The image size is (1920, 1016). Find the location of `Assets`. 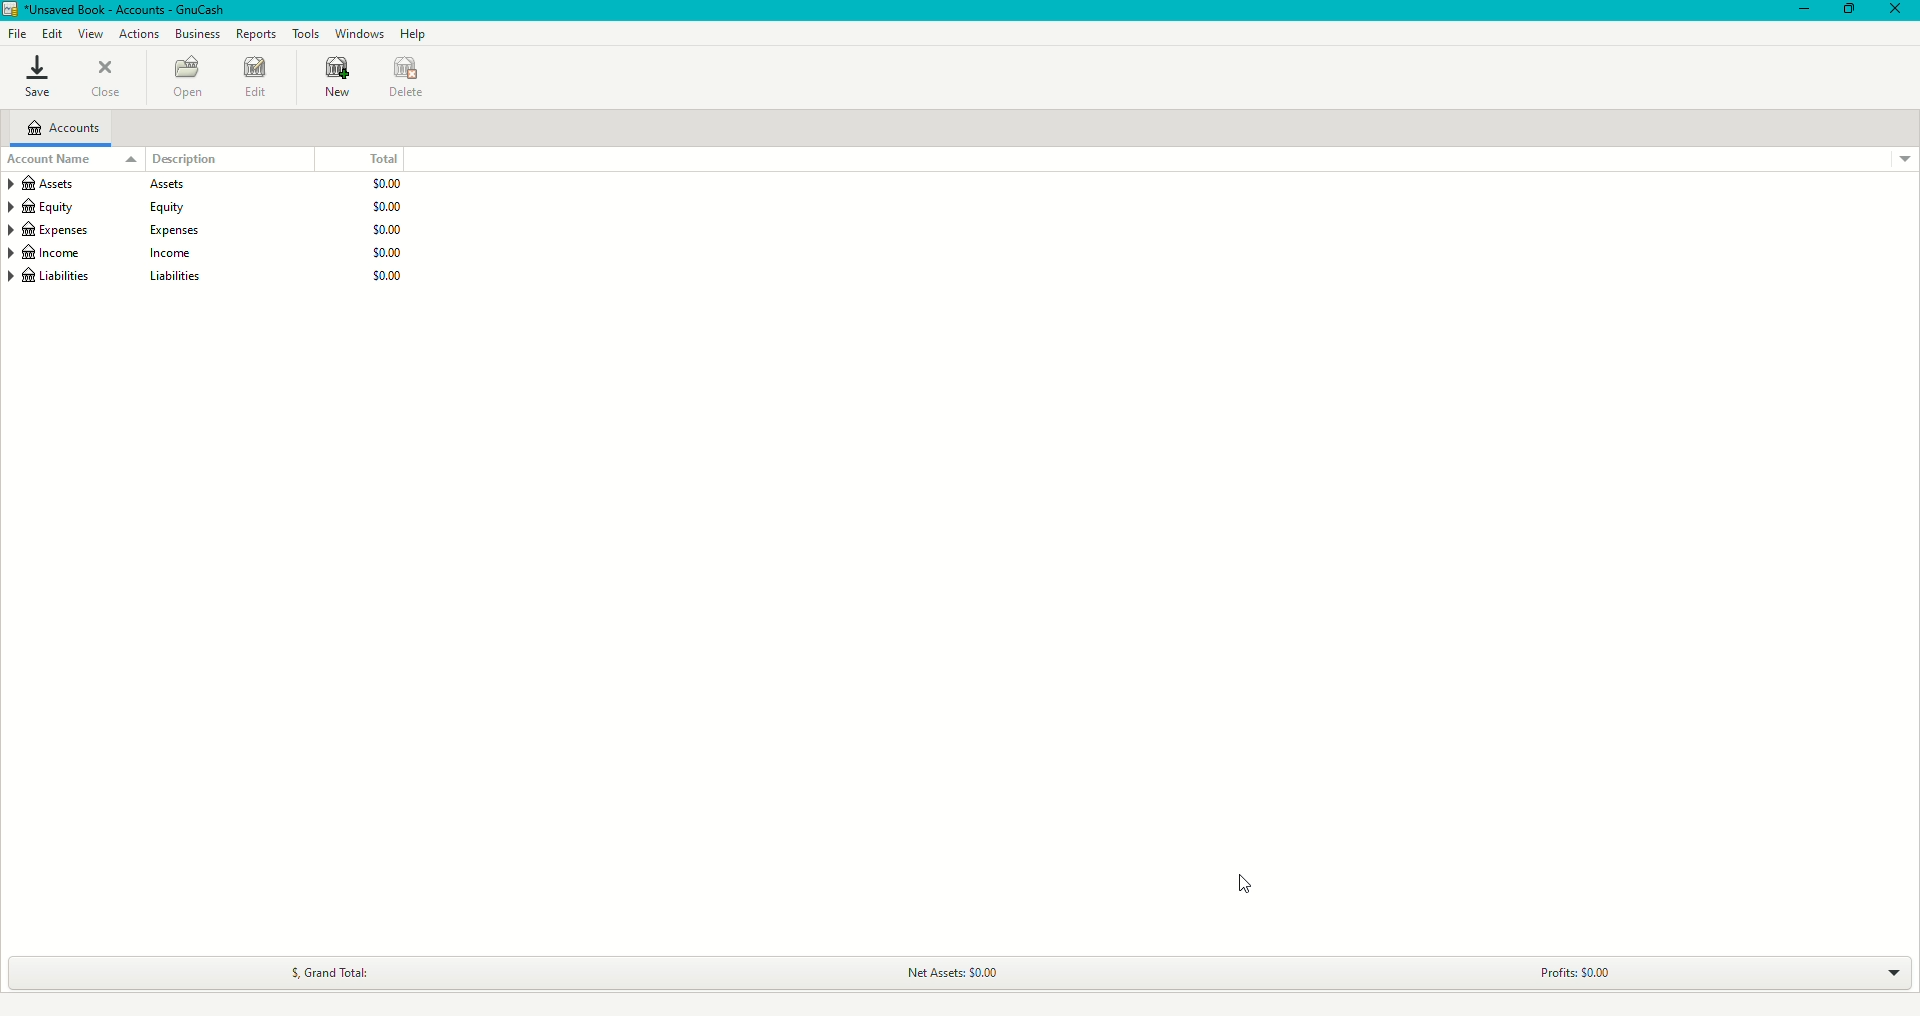

Assets is located at coordinates (207, 181).